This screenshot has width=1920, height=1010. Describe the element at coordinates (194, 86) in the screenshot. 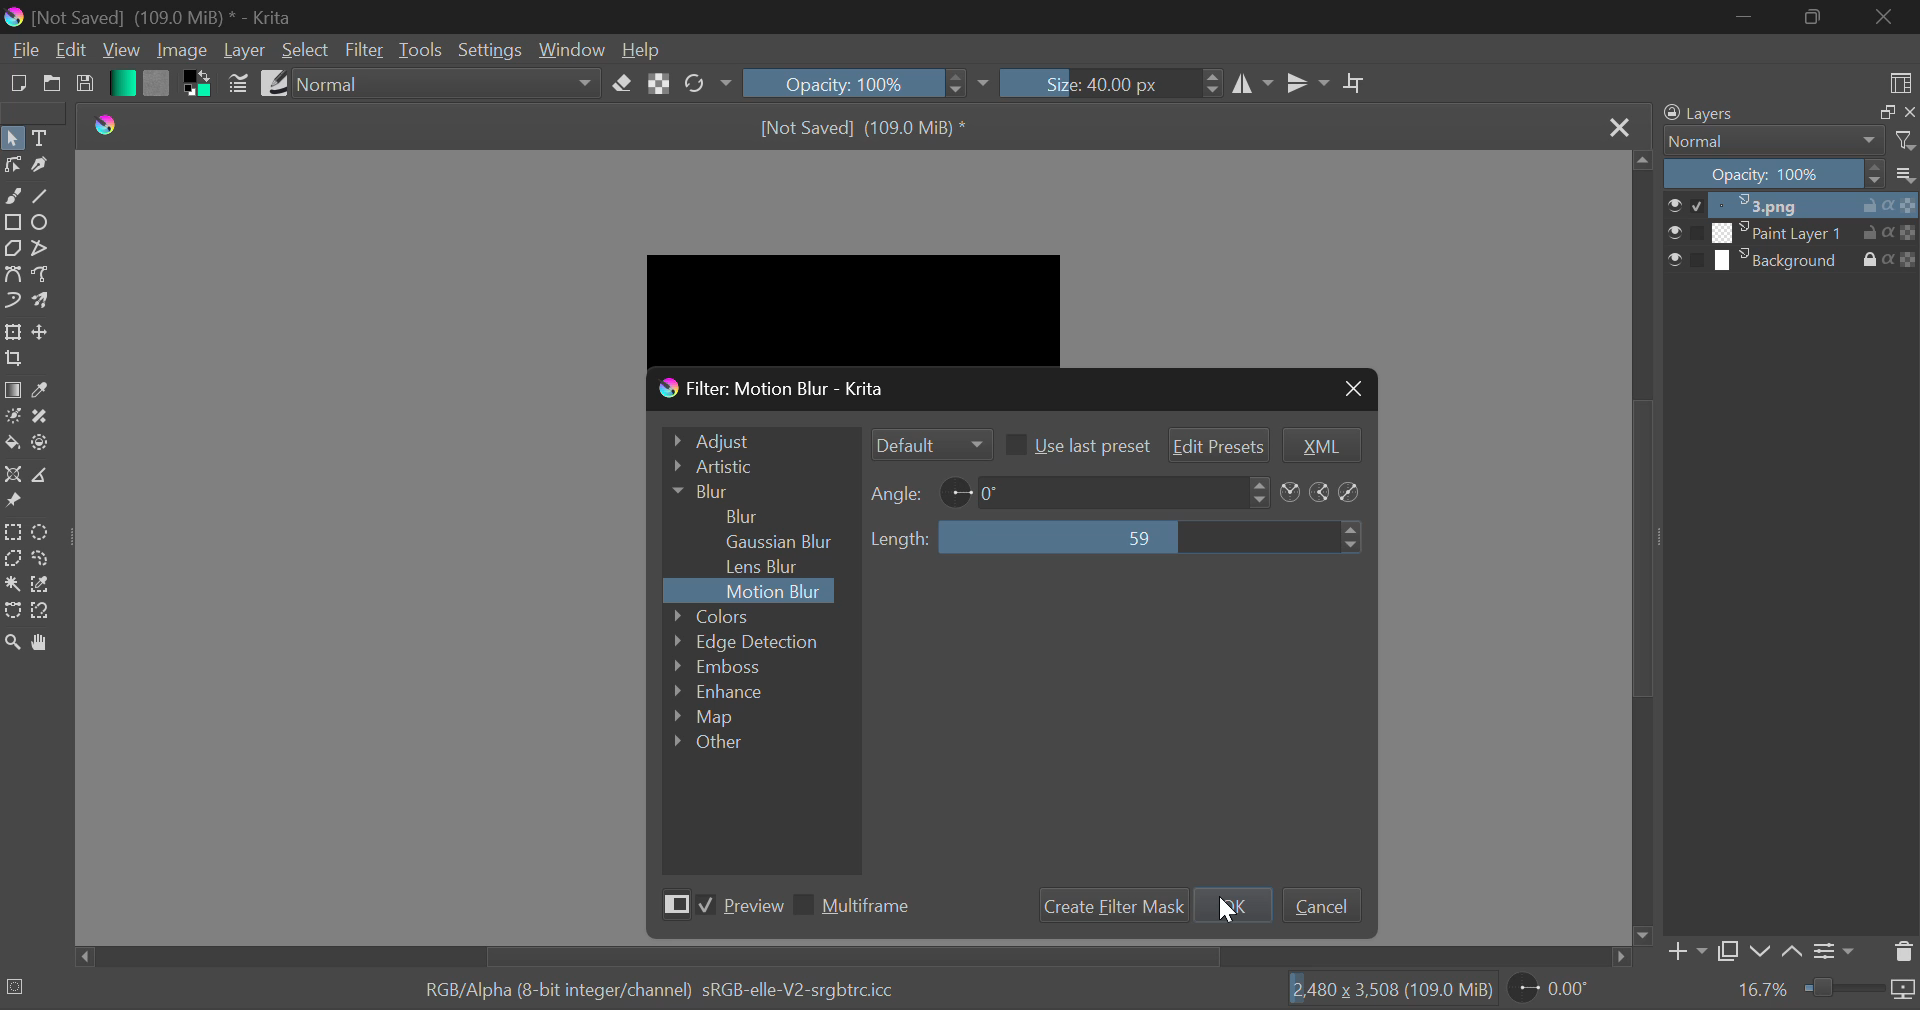

I see `Colors in Use` at that location.